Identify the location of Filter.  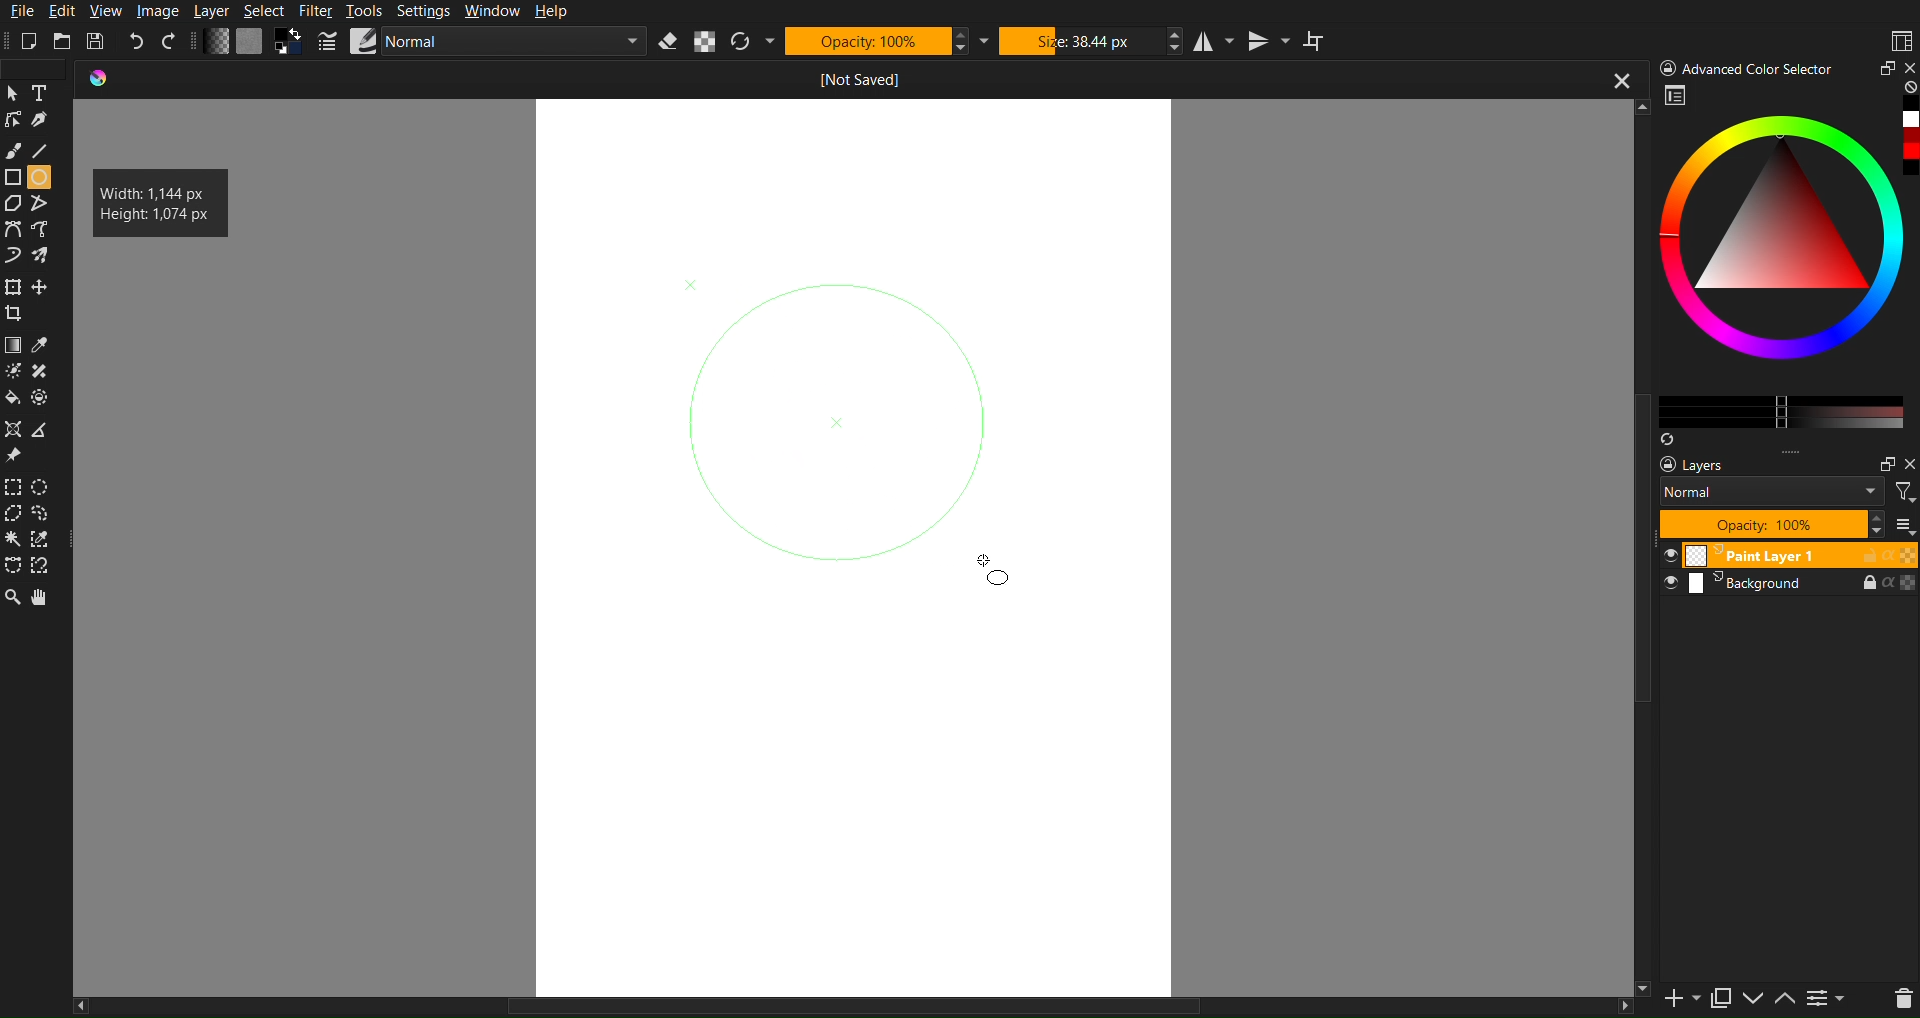
(319, 11).